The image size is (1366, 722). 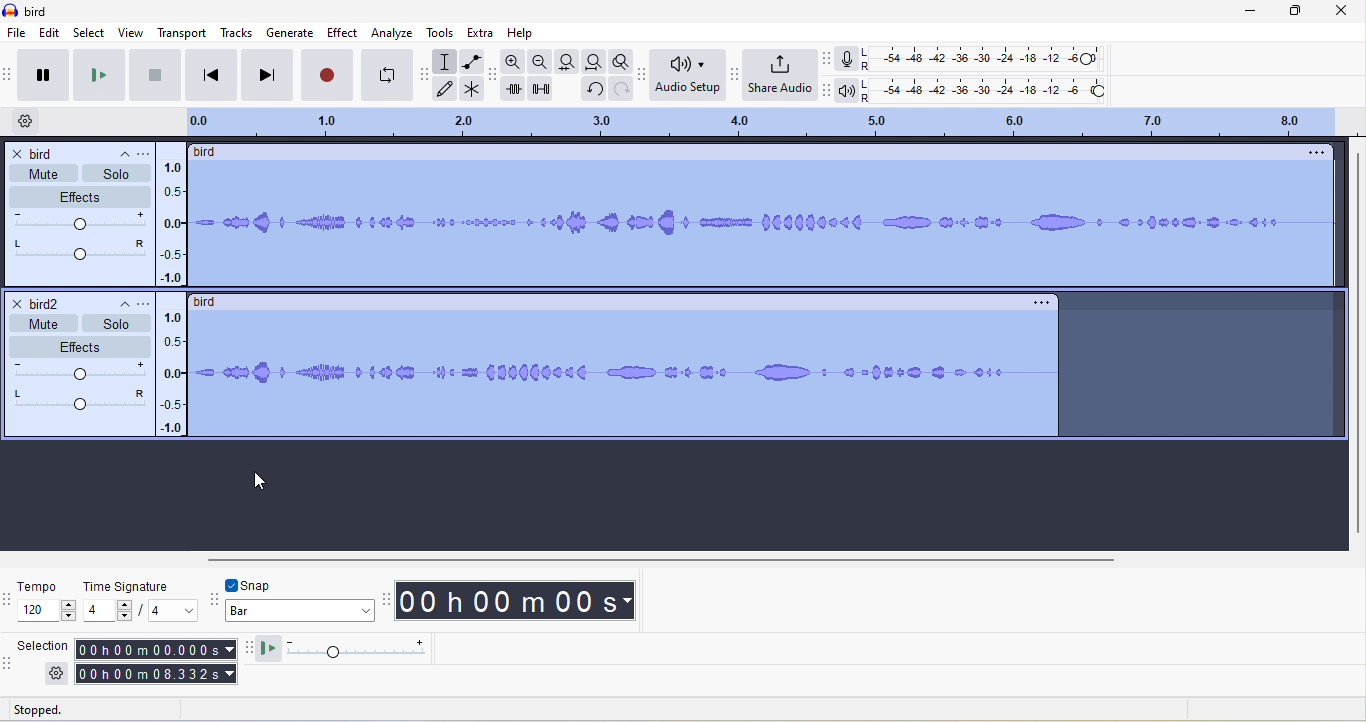 I want to click on record, so click(x=329, y=74).